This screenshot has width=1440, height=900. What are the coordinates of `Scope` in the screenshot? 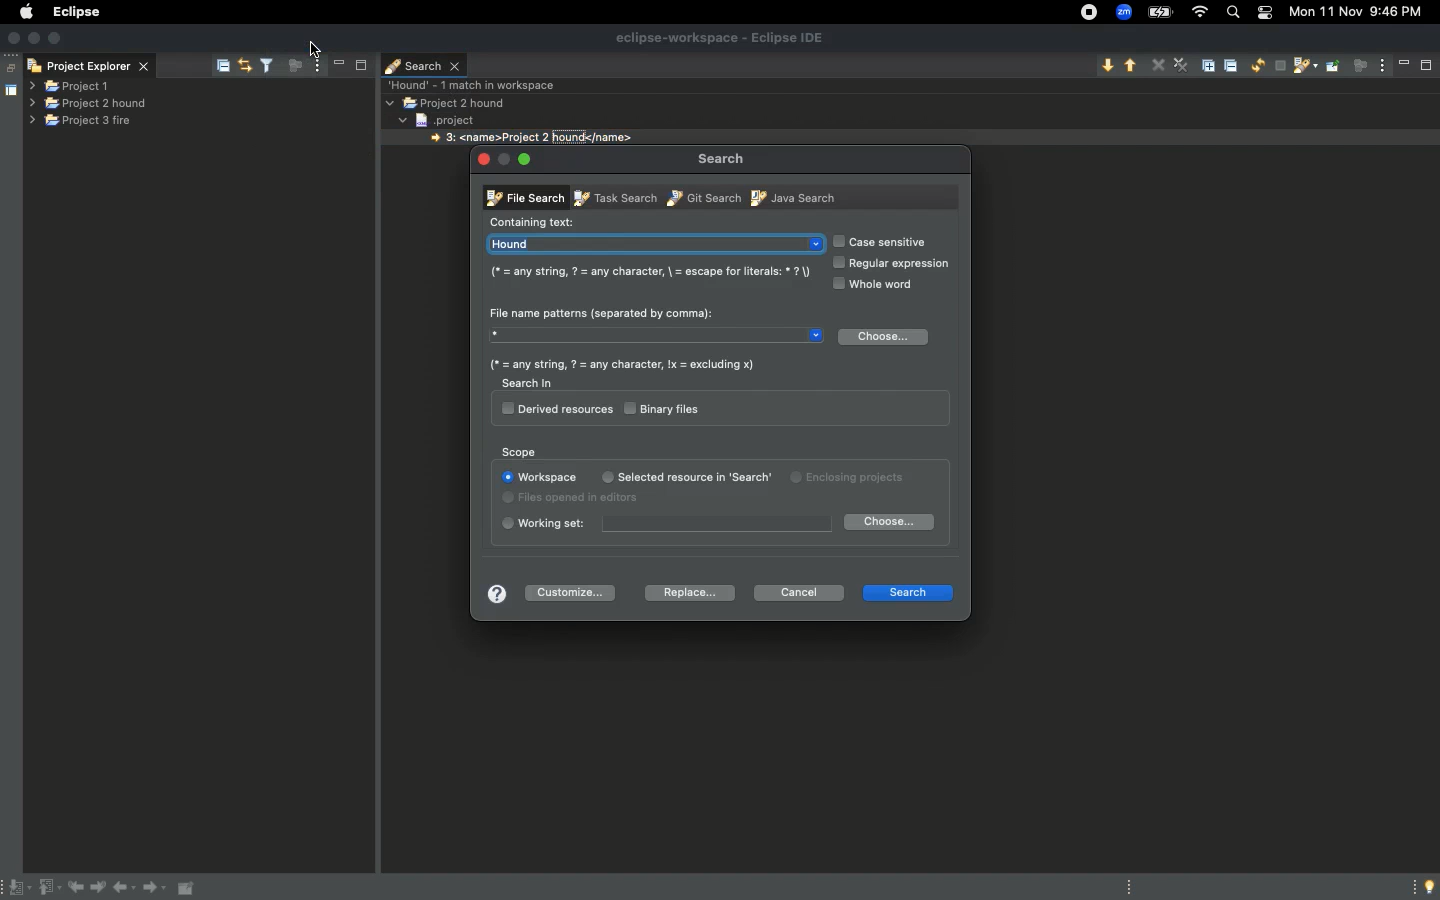 It's located at (521, 451).